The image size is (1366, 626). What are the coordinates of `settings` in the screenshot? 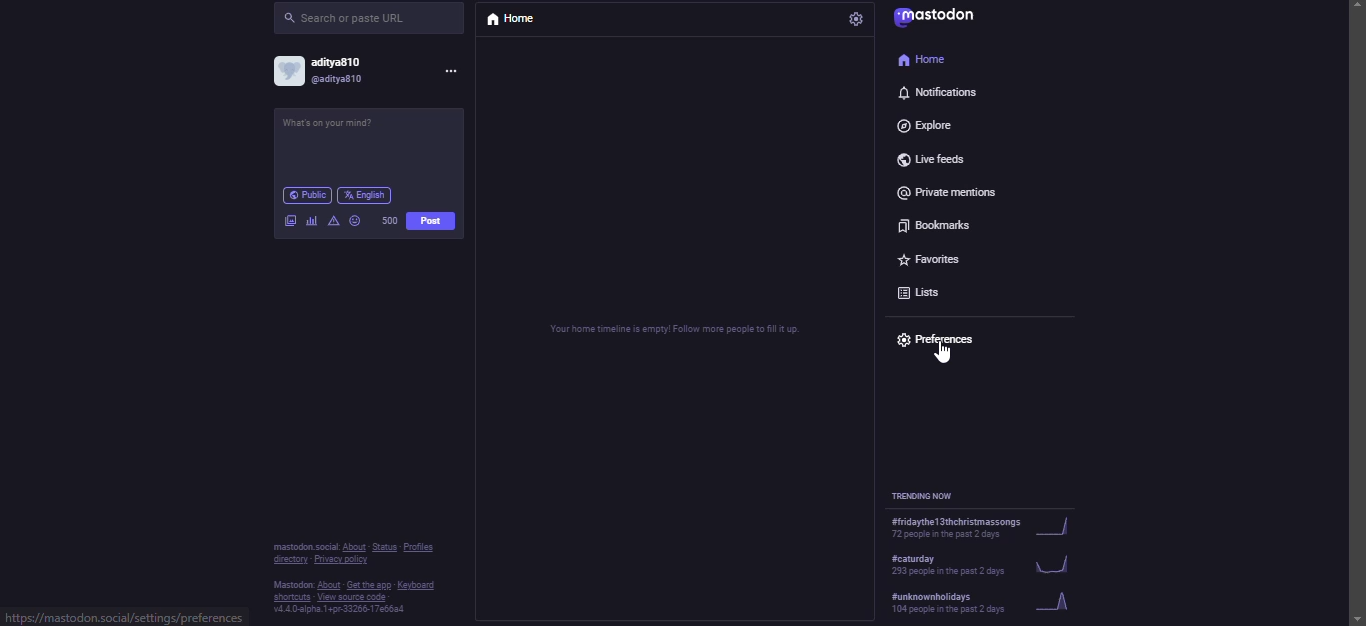 It's located at (855, 20).